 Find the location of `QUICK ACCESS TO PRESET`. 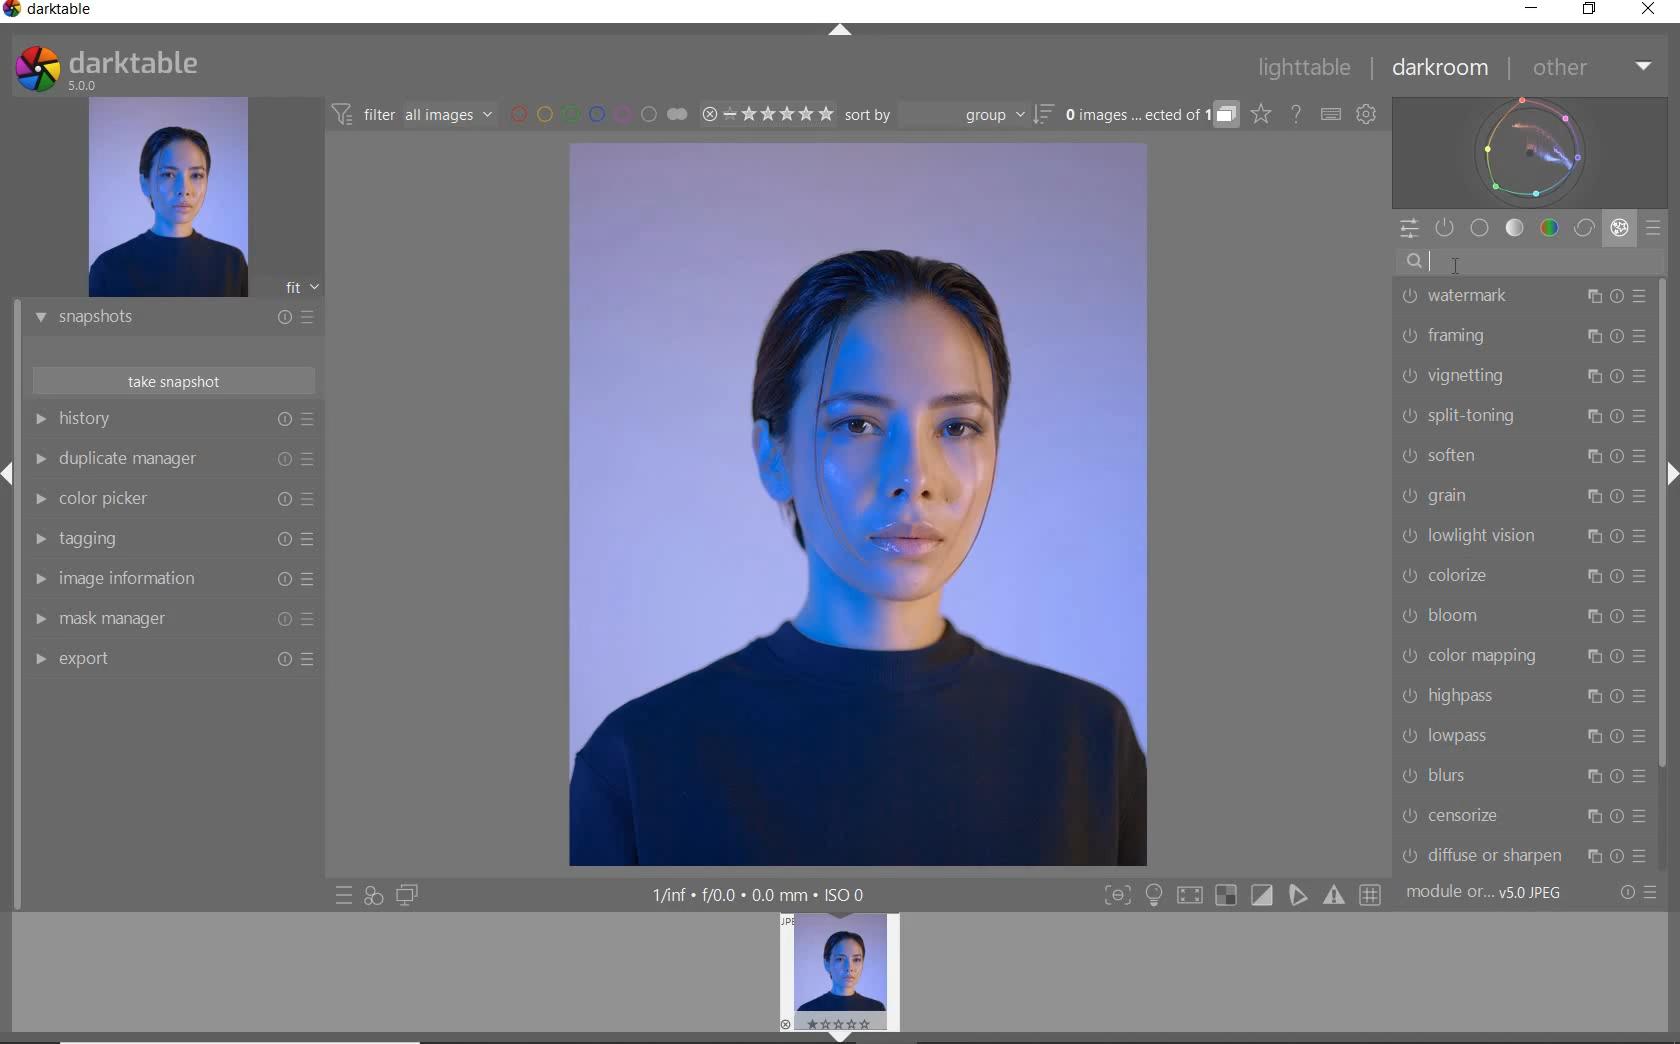

QUICK ACCESS TO PRESET is located at coordinates (345, 897).